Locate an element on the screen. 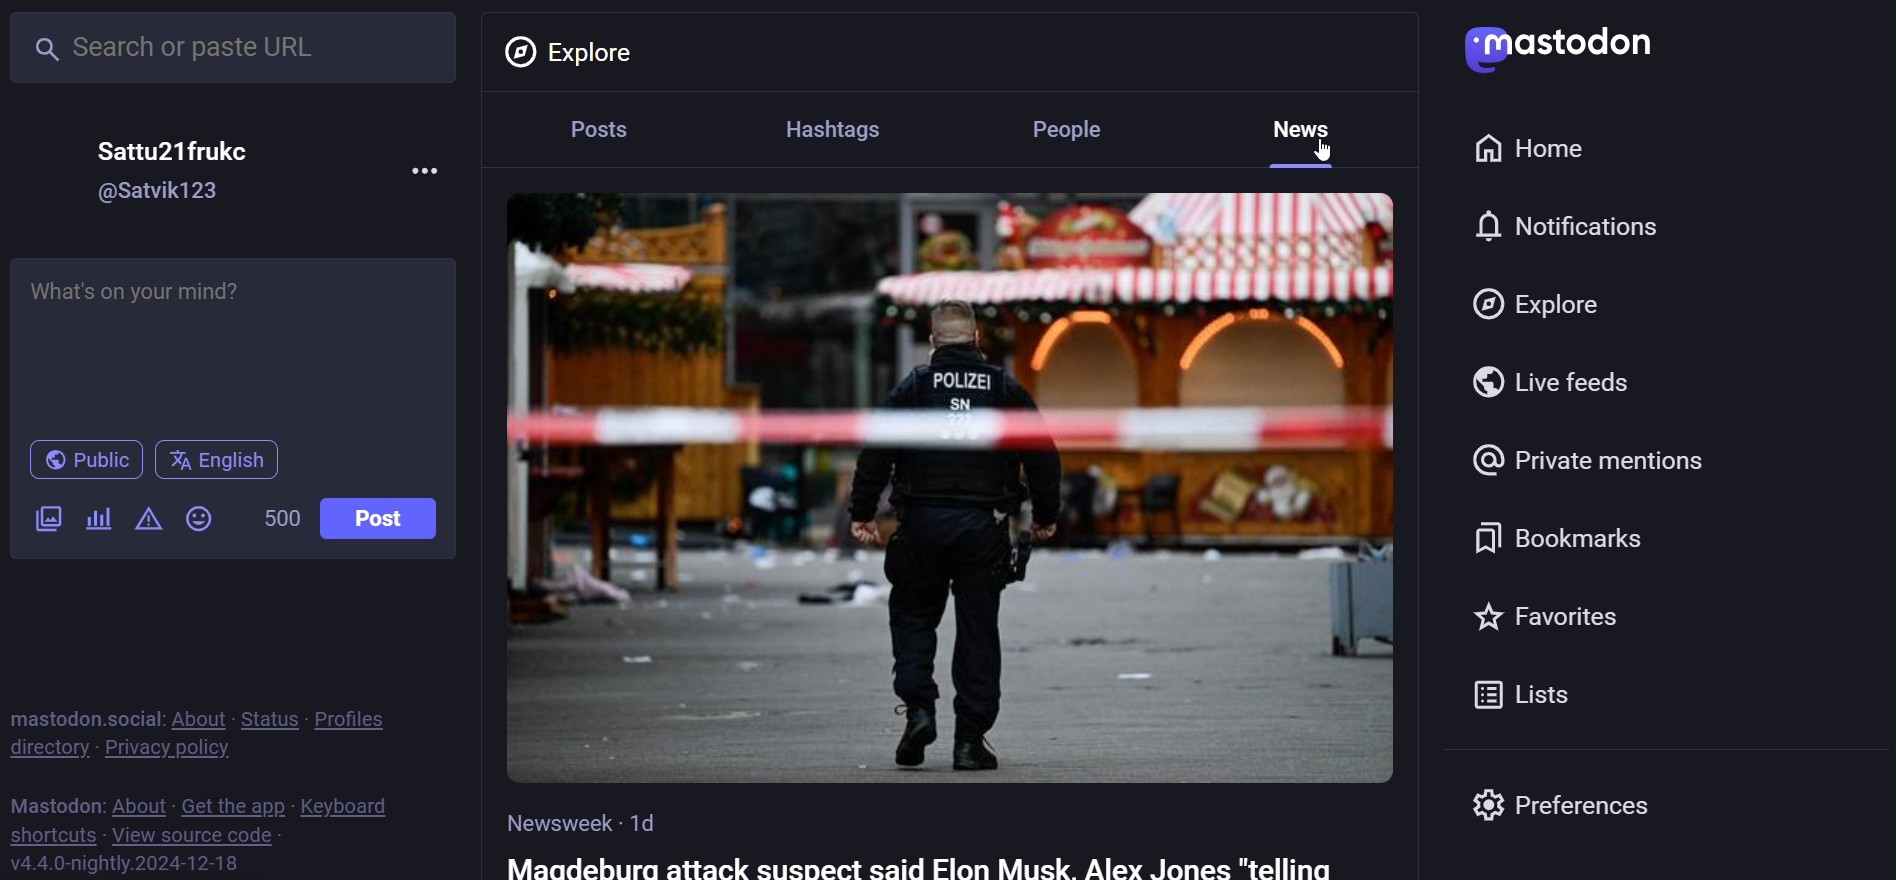 Image resolution: width=1896 pixels, height=880 pixels. status is located at coordinates (267, 719).